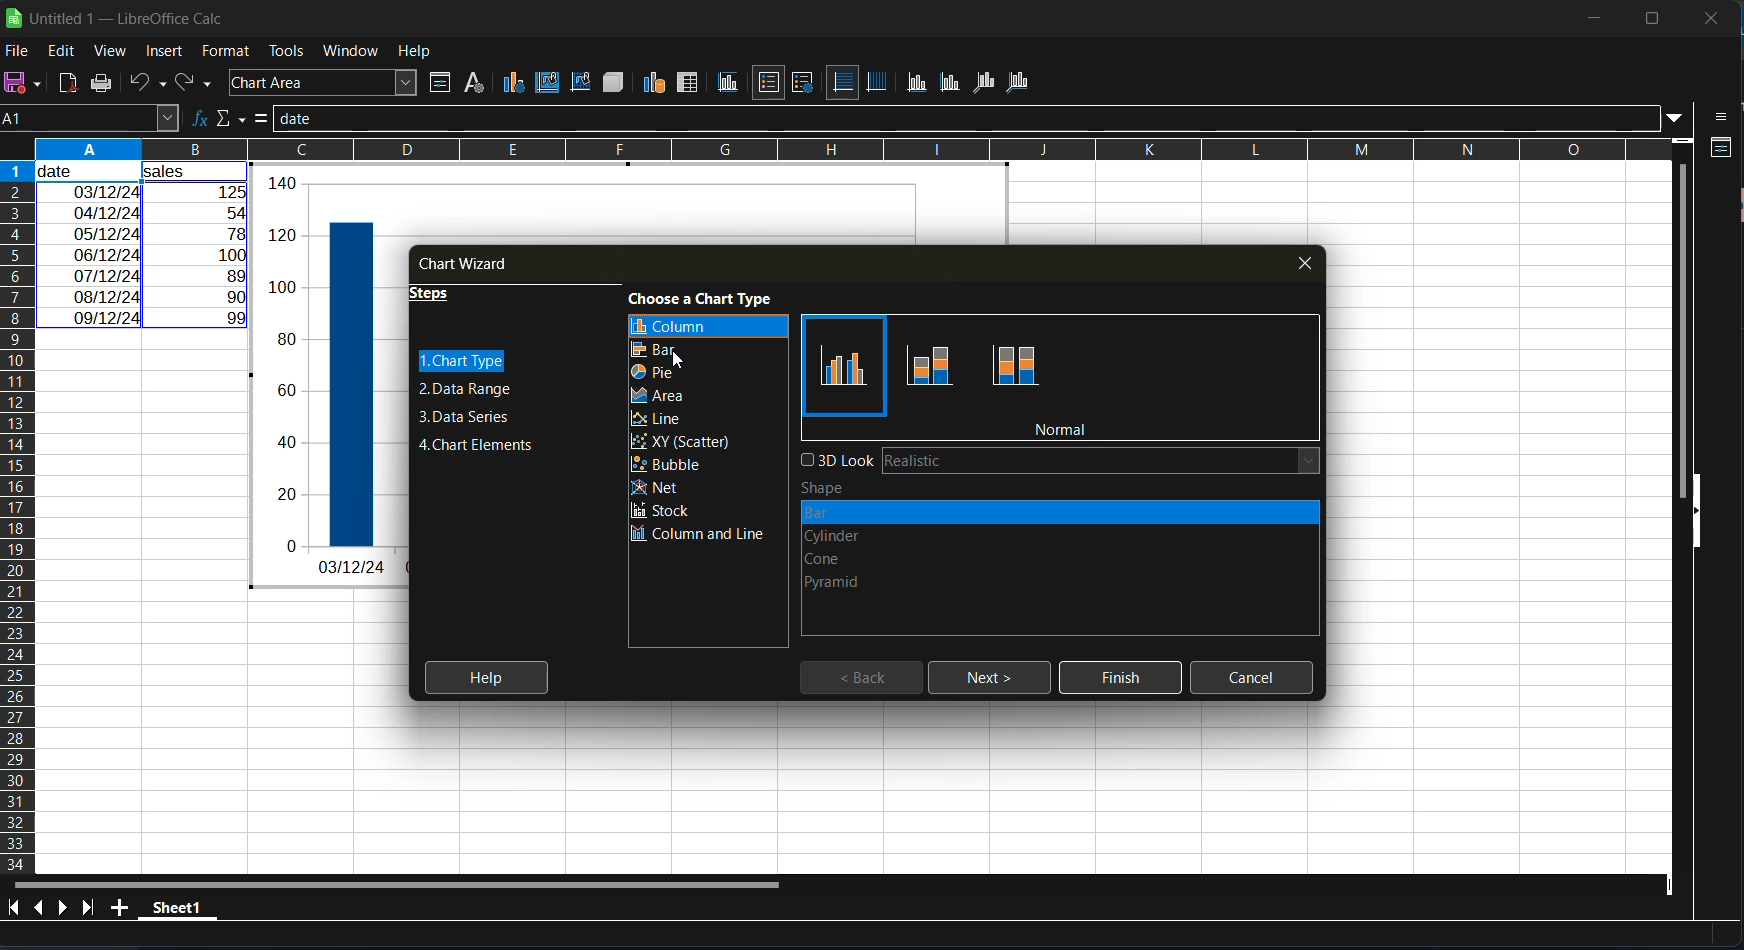  What do you see at coordinates (228, 52) in the screenshot?
I see `format` at bounding box center [228, 52].